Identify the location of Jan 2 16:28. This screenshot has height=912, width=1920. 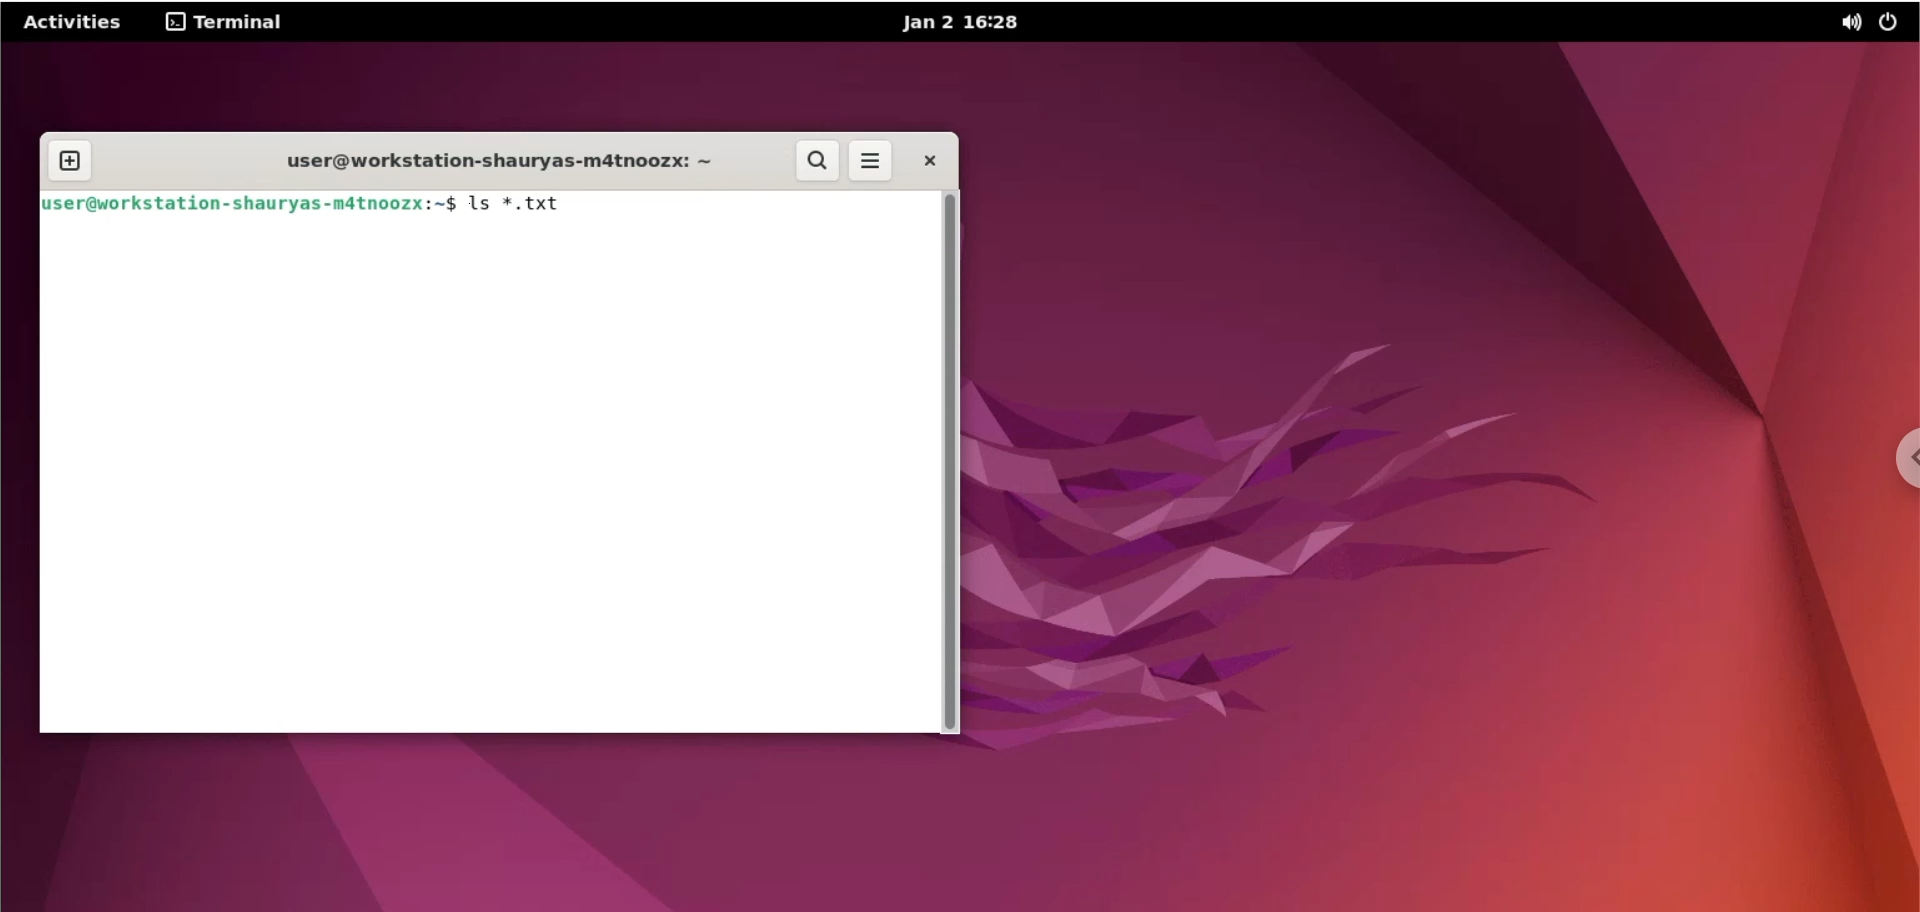
(969, 25).